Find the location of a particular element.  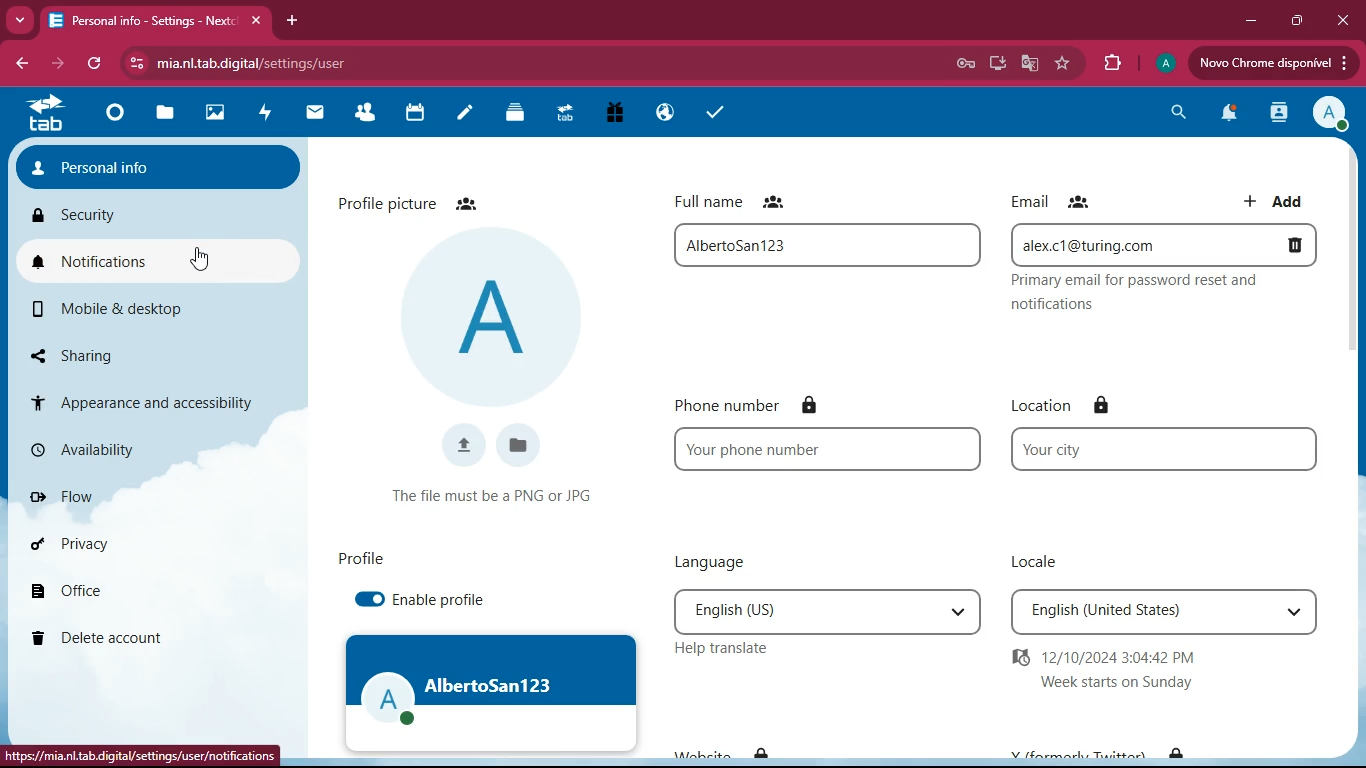

calendar is located at coordinates (415, 115).